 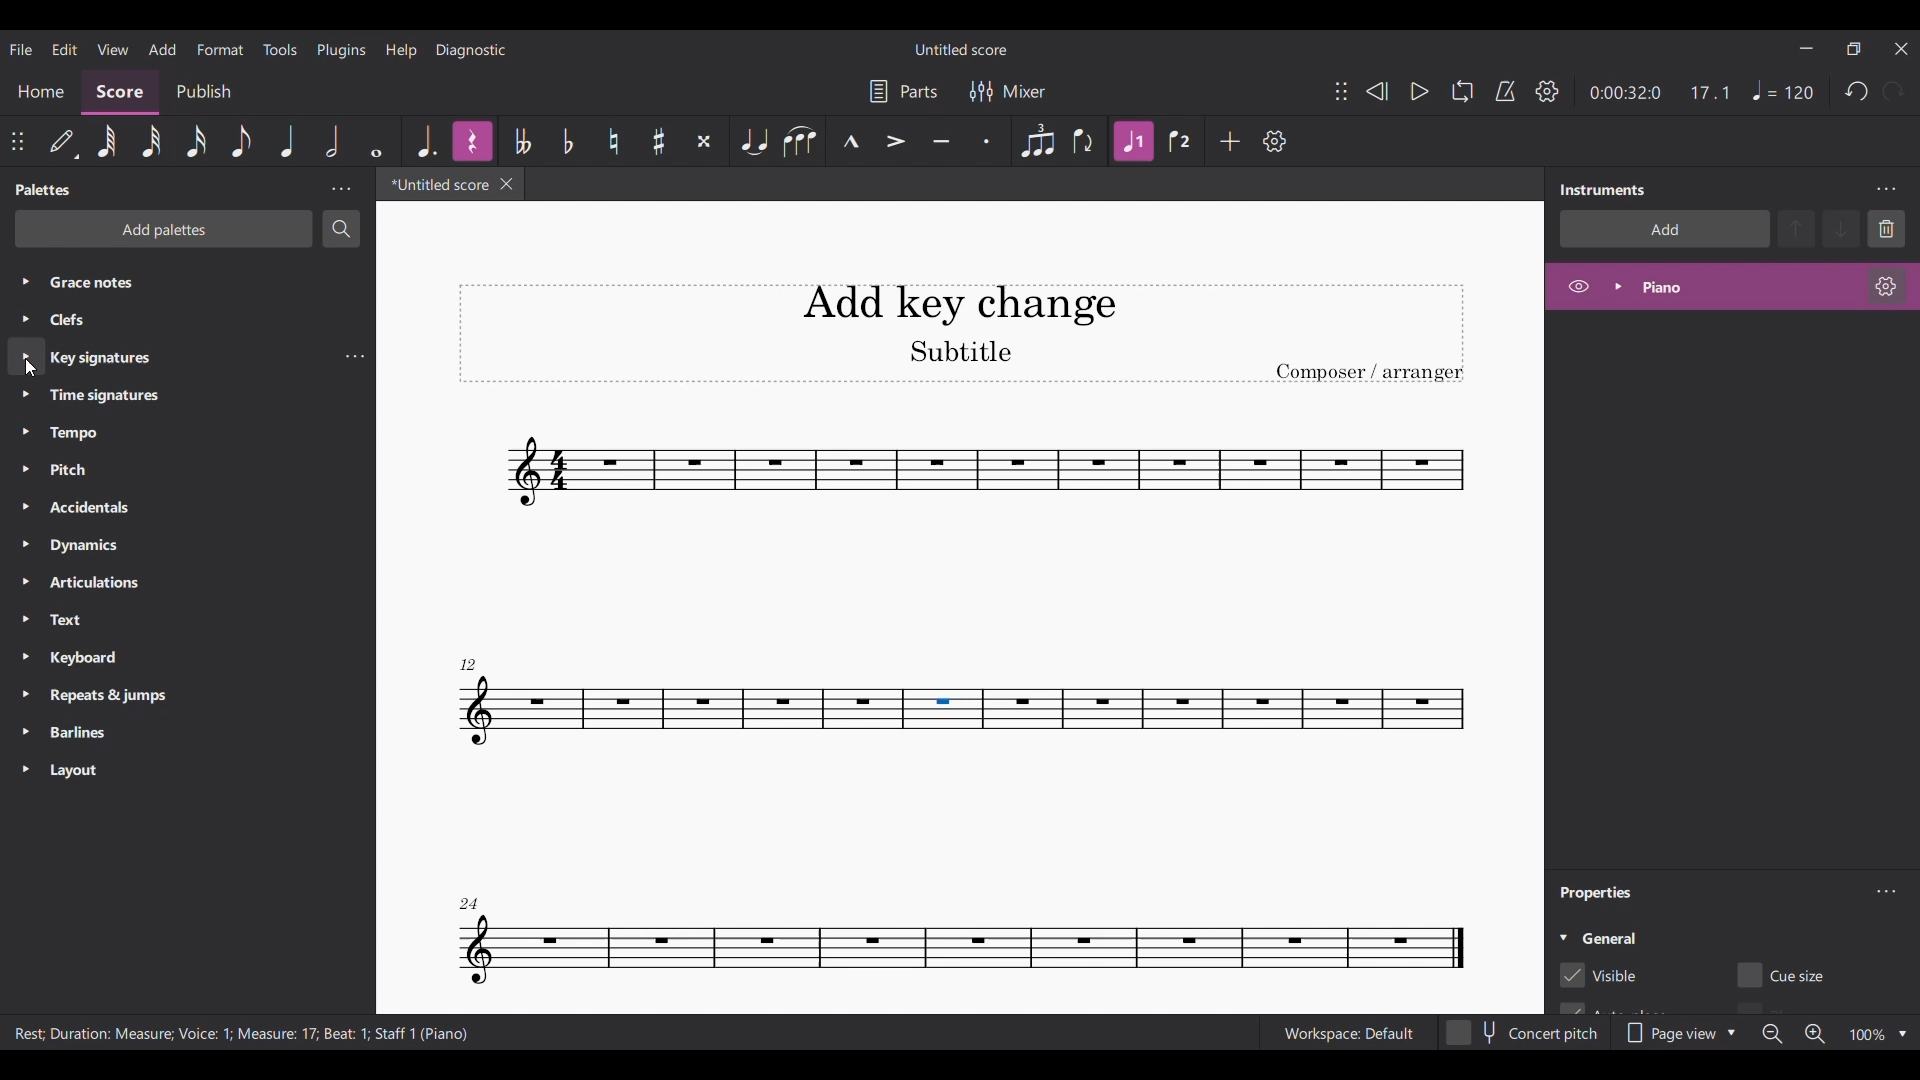 I want to click on Score name, so click(x=962, y=48).